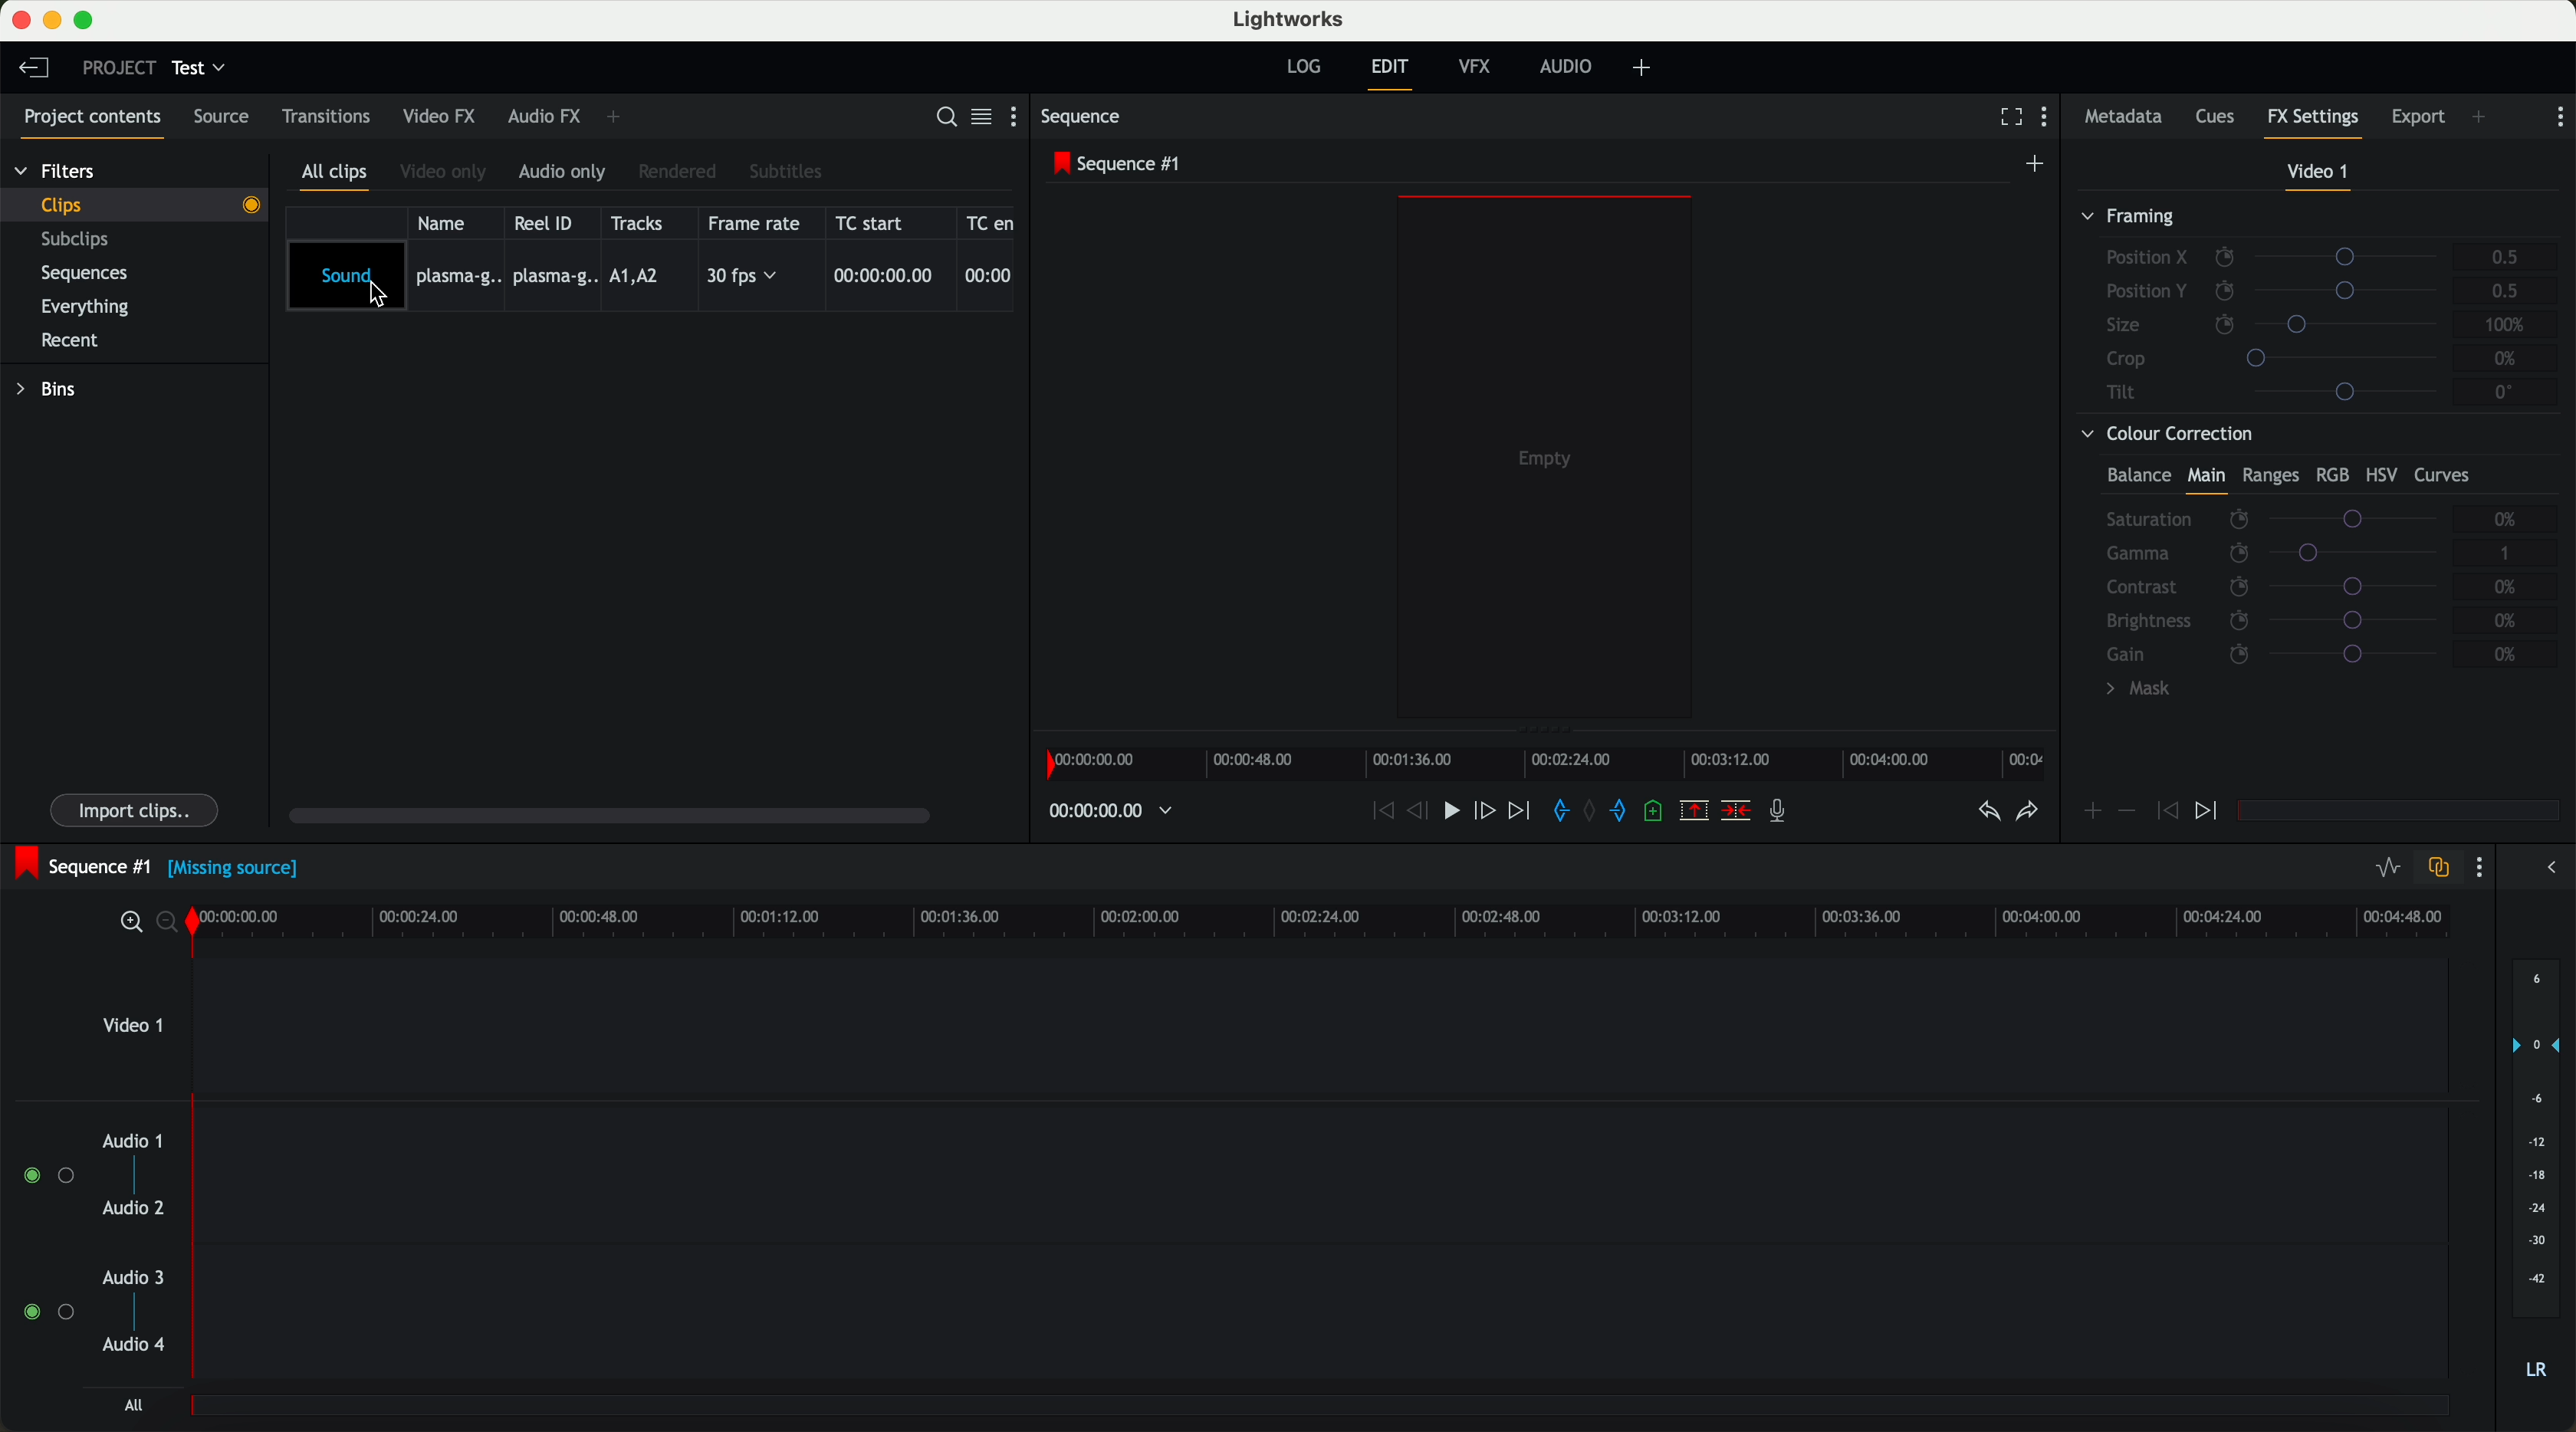  I want to click on maximize, so click(88, 20).